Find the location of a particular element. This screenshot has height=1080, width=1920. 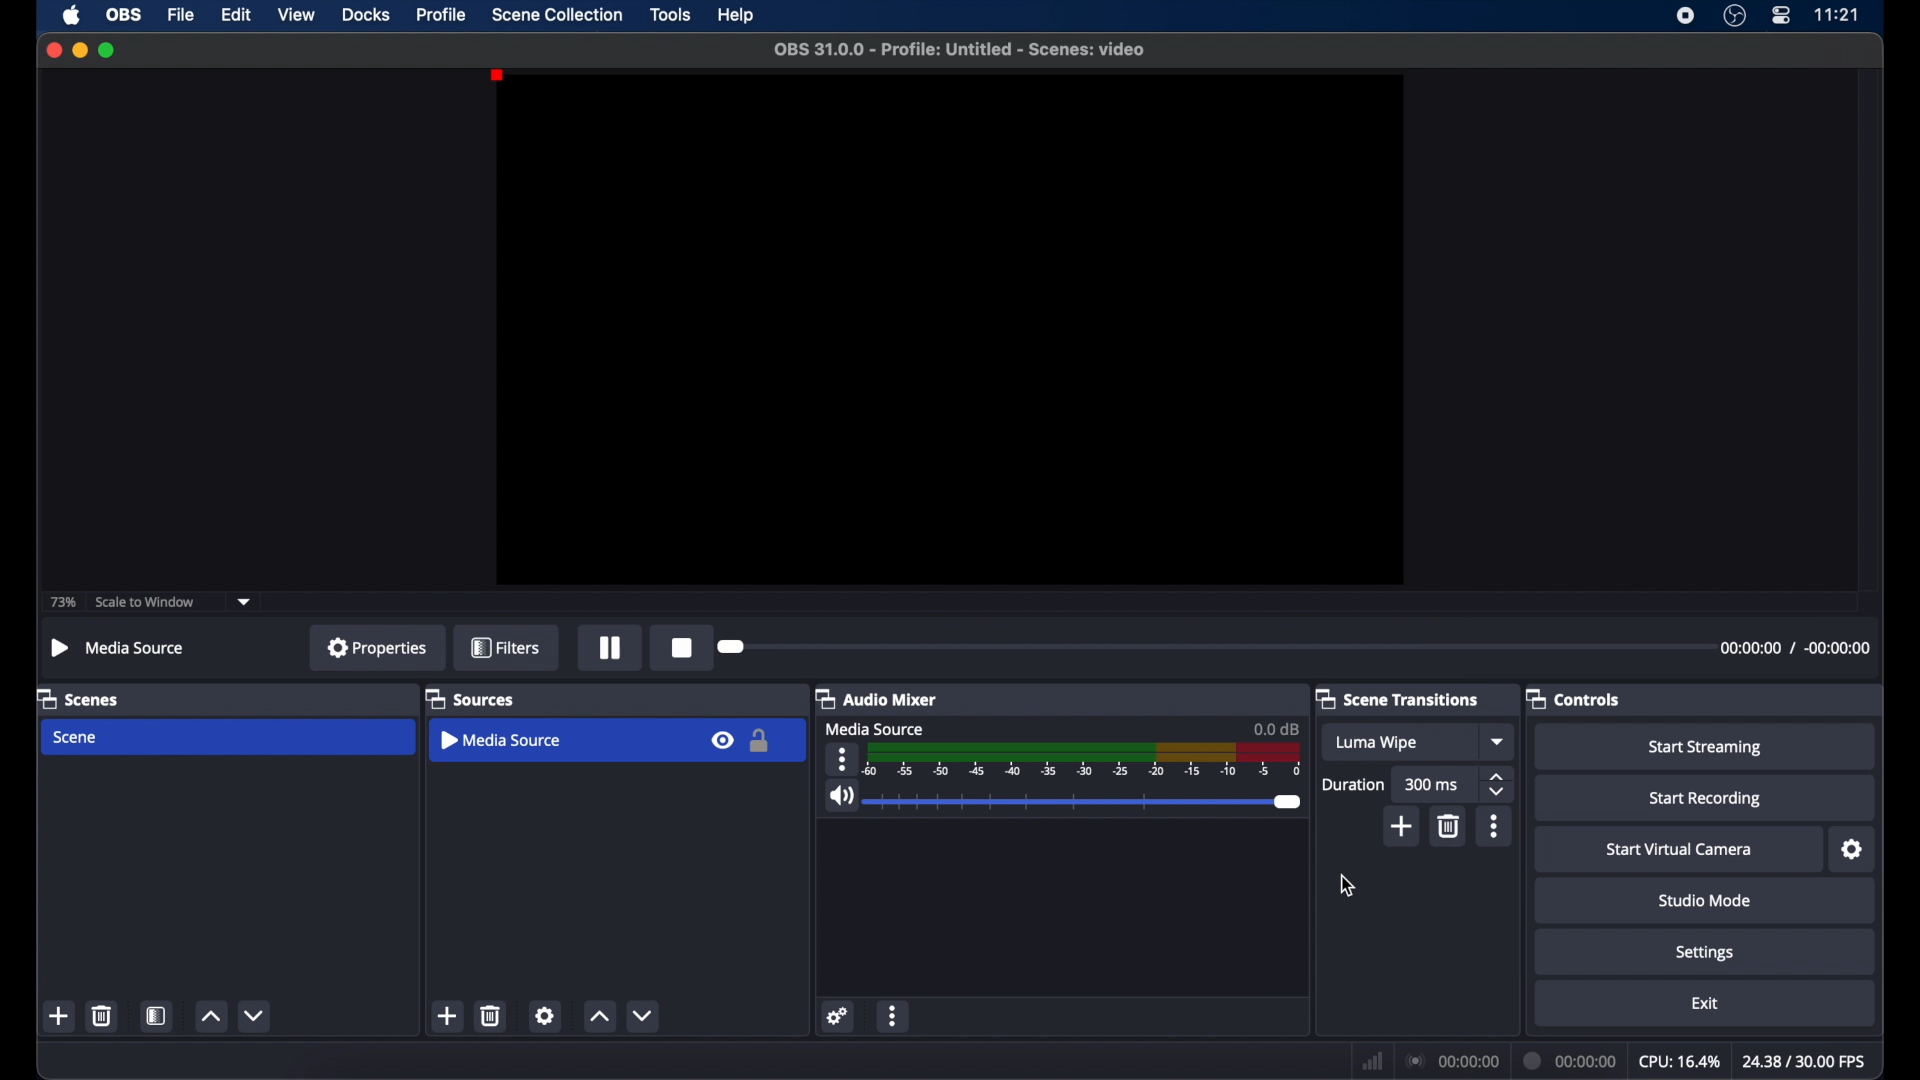

settings is located at coordinates (546, 1015).